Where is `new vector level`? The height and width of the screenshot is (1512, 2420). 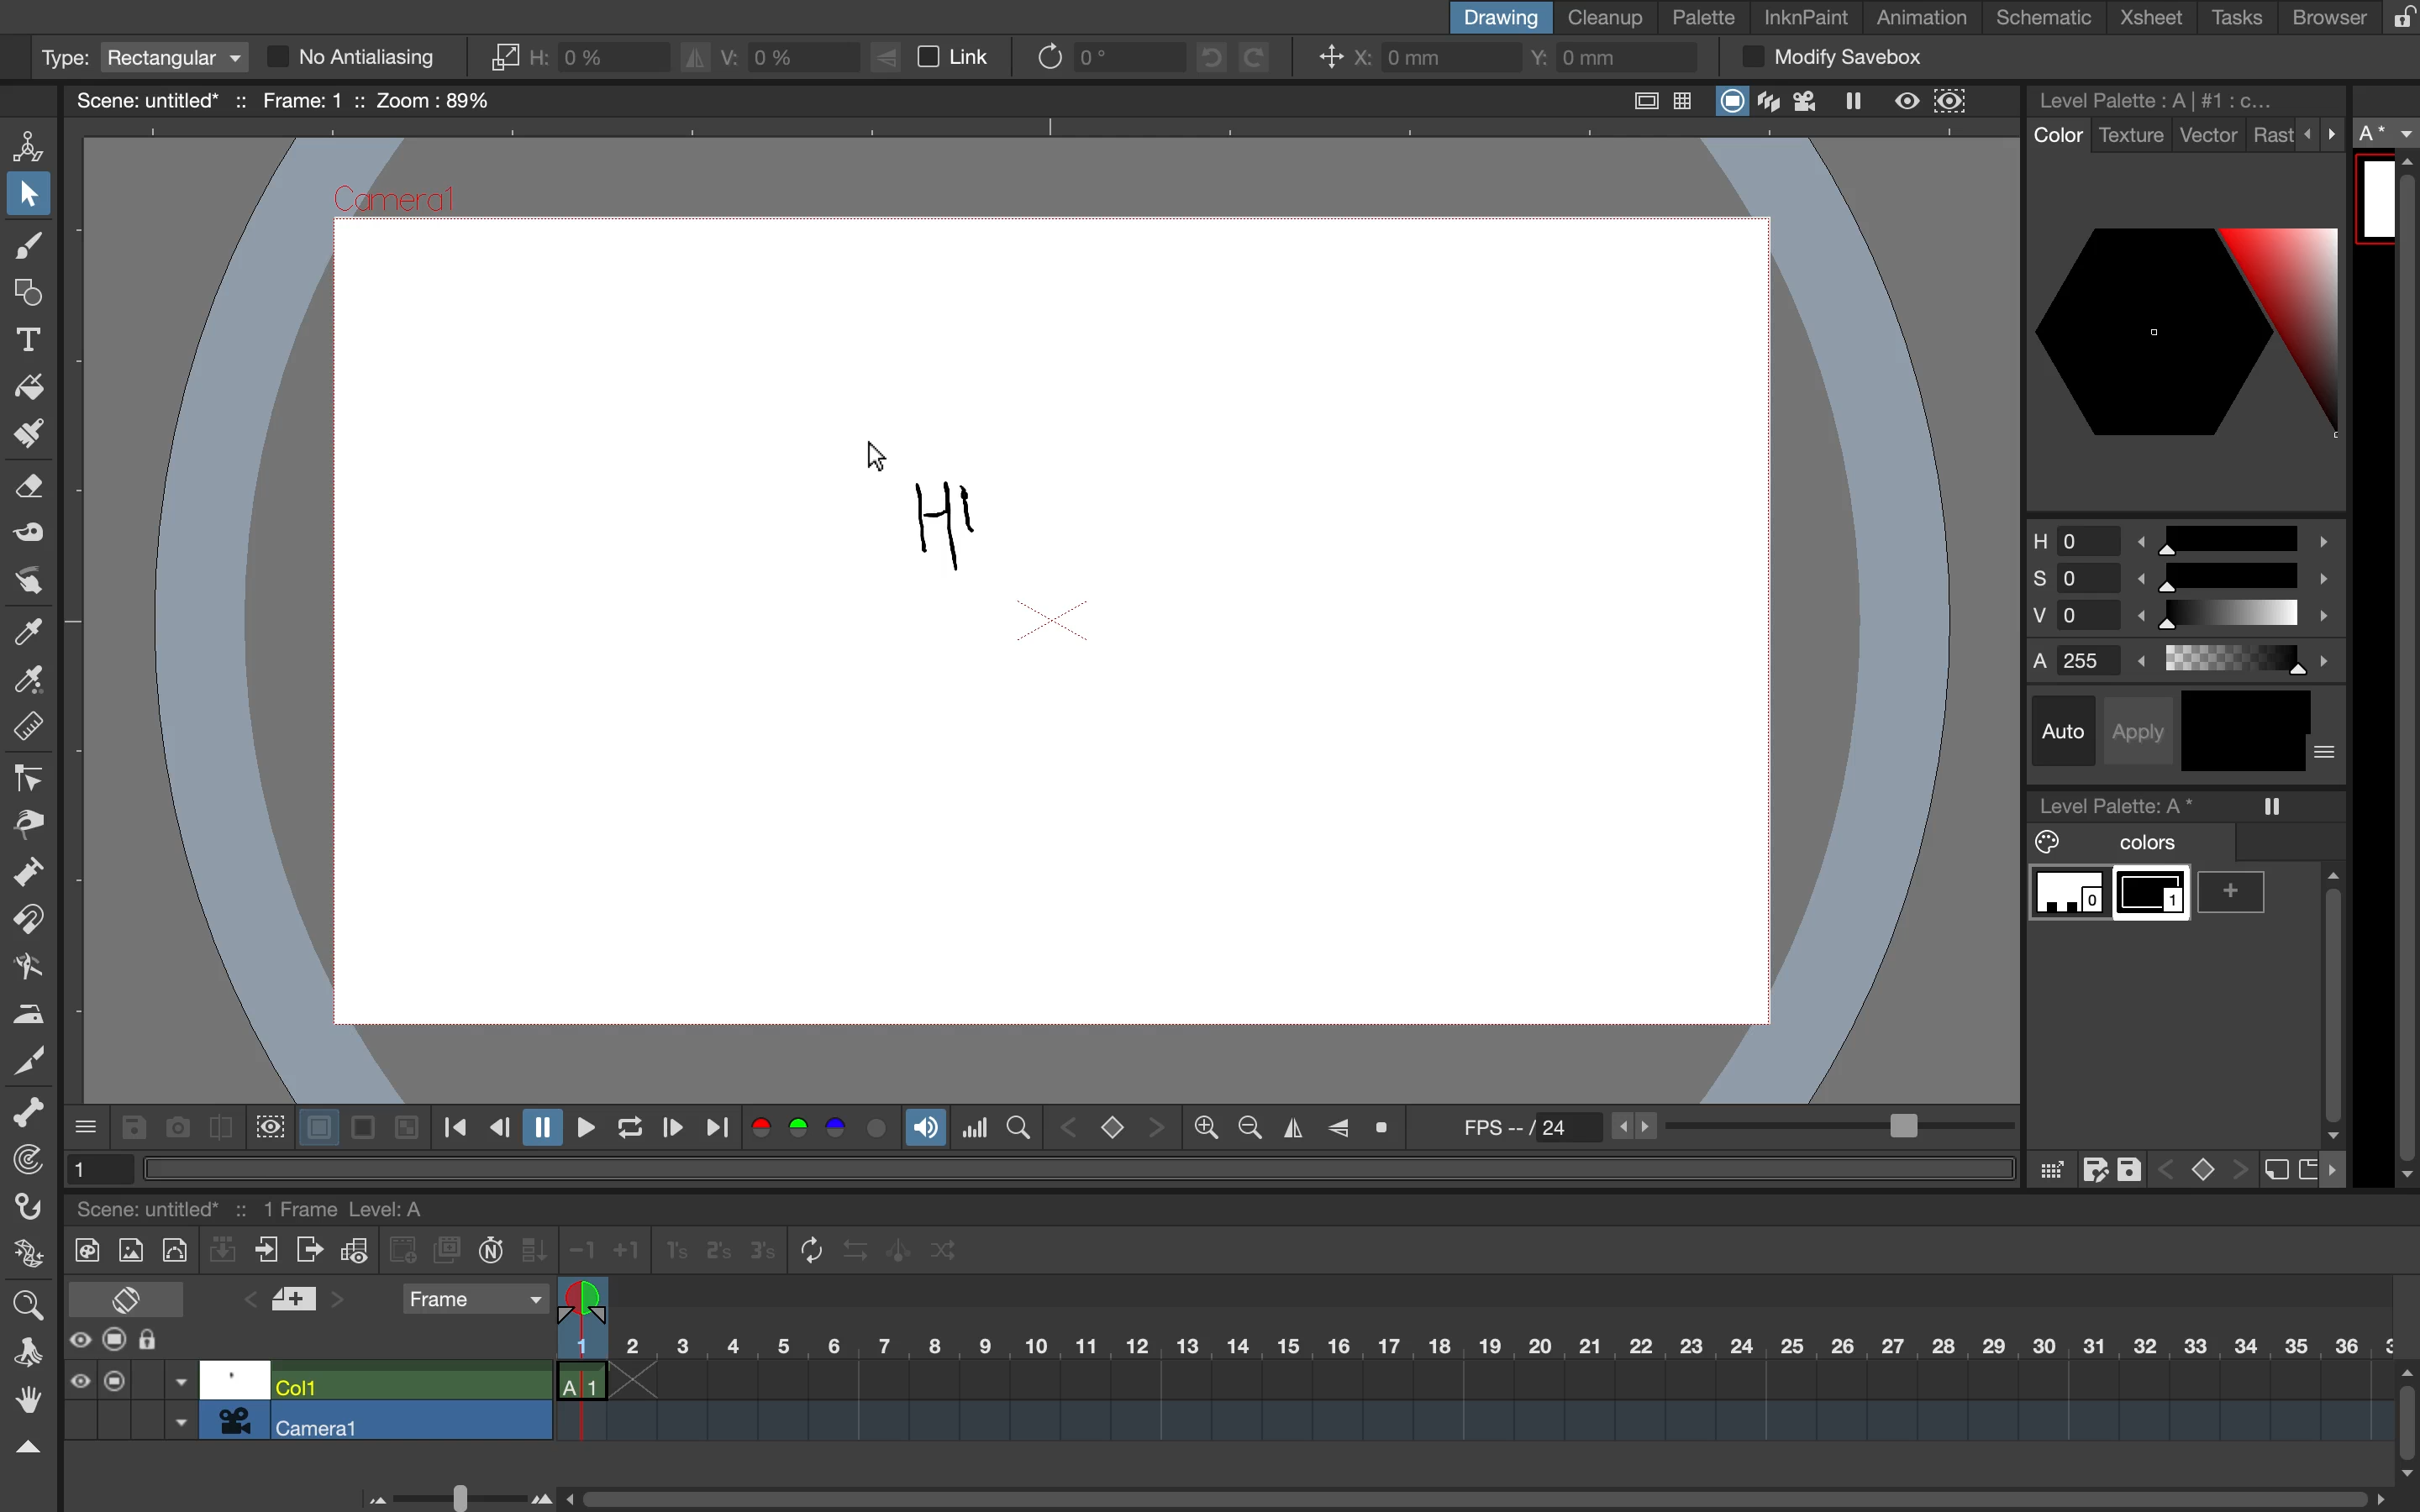 new vector level is located at coordinates (174, 1248).